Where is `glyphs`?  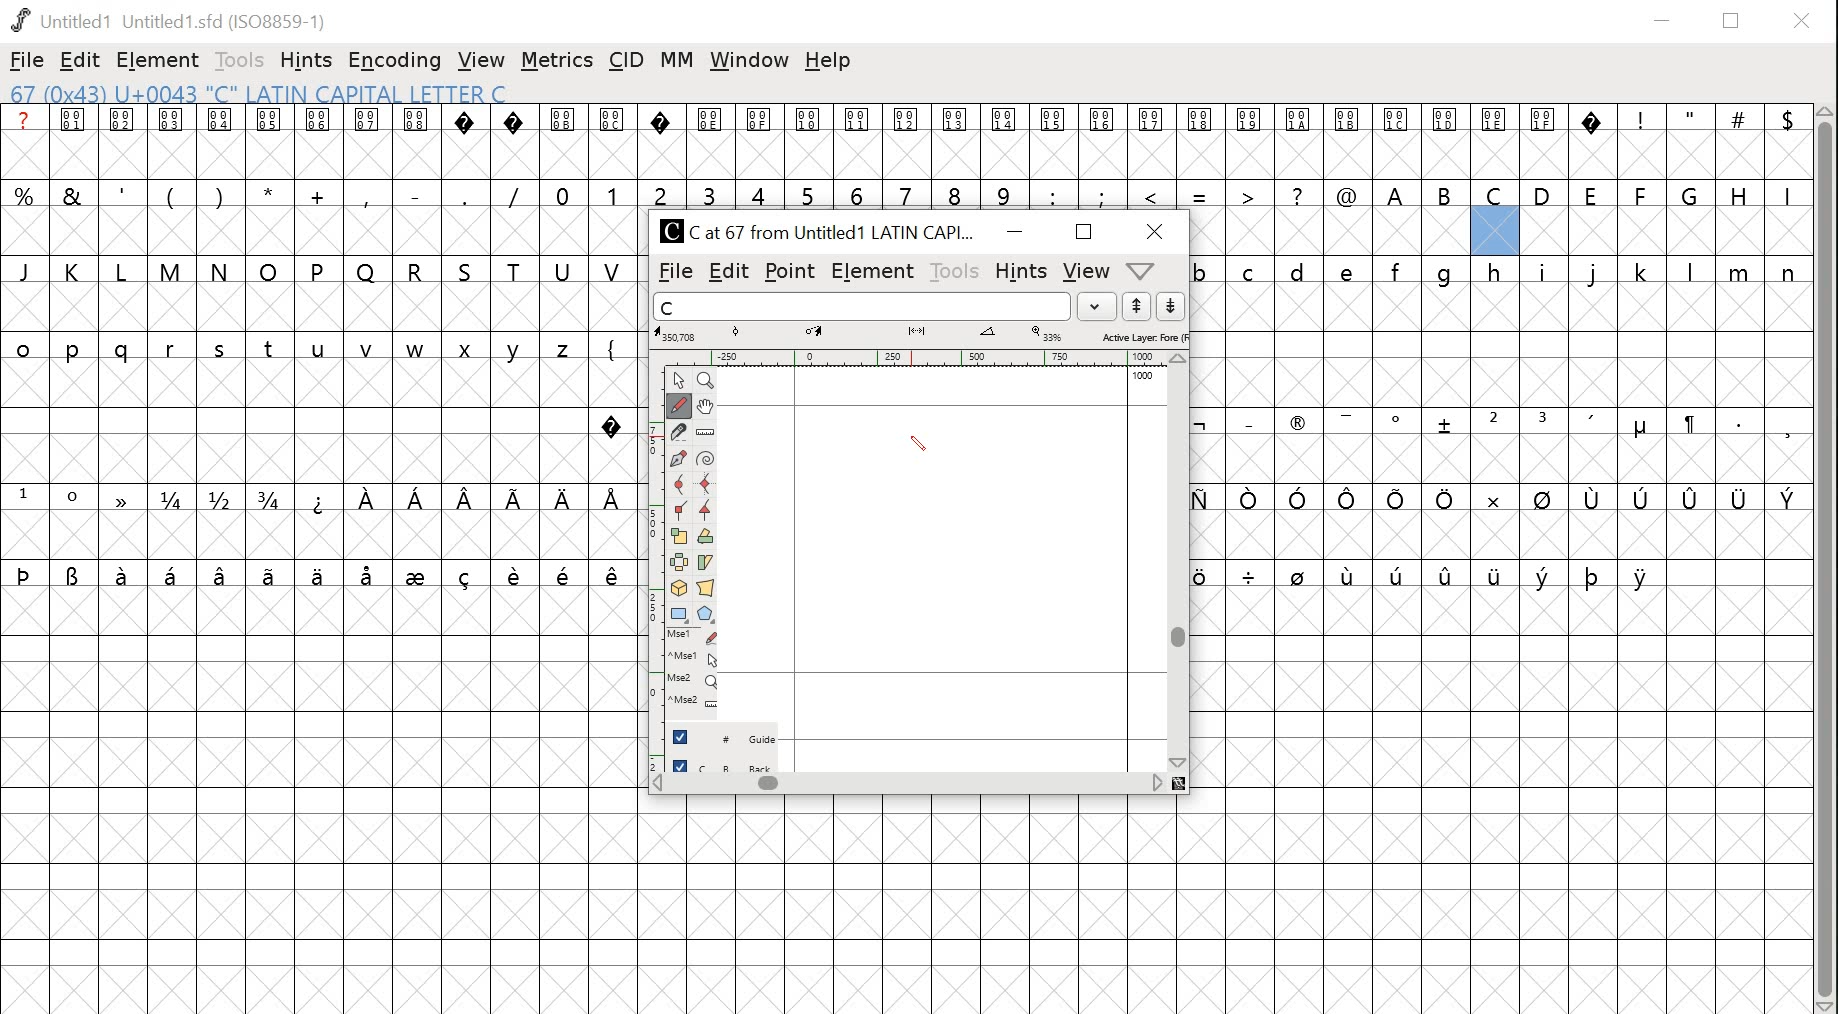
glyphs is located at coordinates (919, 156).